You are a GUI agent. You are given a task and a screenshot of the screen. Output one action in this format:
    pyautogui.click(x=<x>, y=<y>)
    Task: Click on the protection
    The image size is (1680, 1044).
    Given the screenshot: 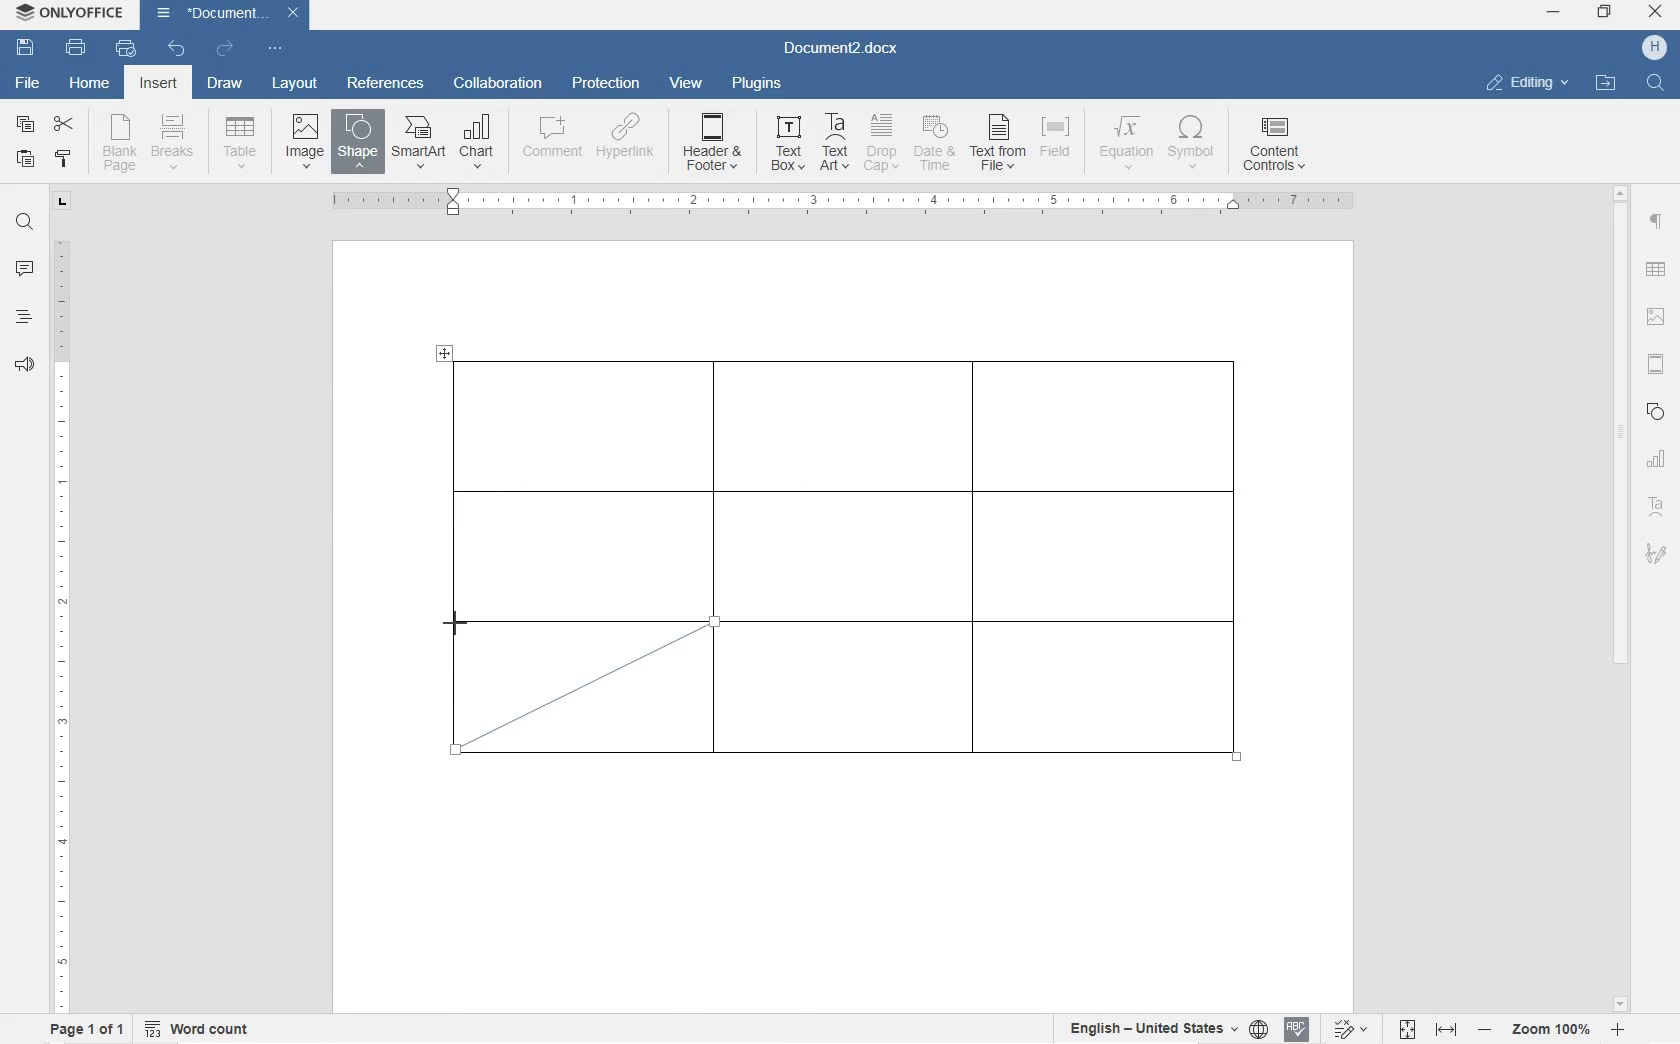 What is the action you would take?
    pyautogui.click(x=609, y=84)
    